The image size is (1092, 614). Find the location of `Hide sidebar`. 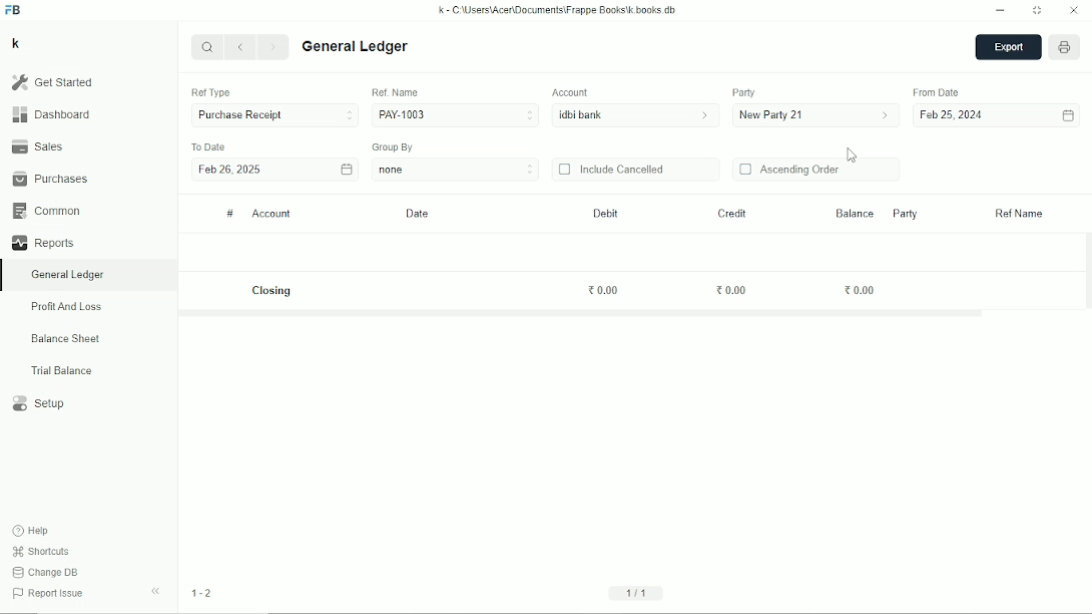

Hide sidebar is located at coordinates (156, 592).